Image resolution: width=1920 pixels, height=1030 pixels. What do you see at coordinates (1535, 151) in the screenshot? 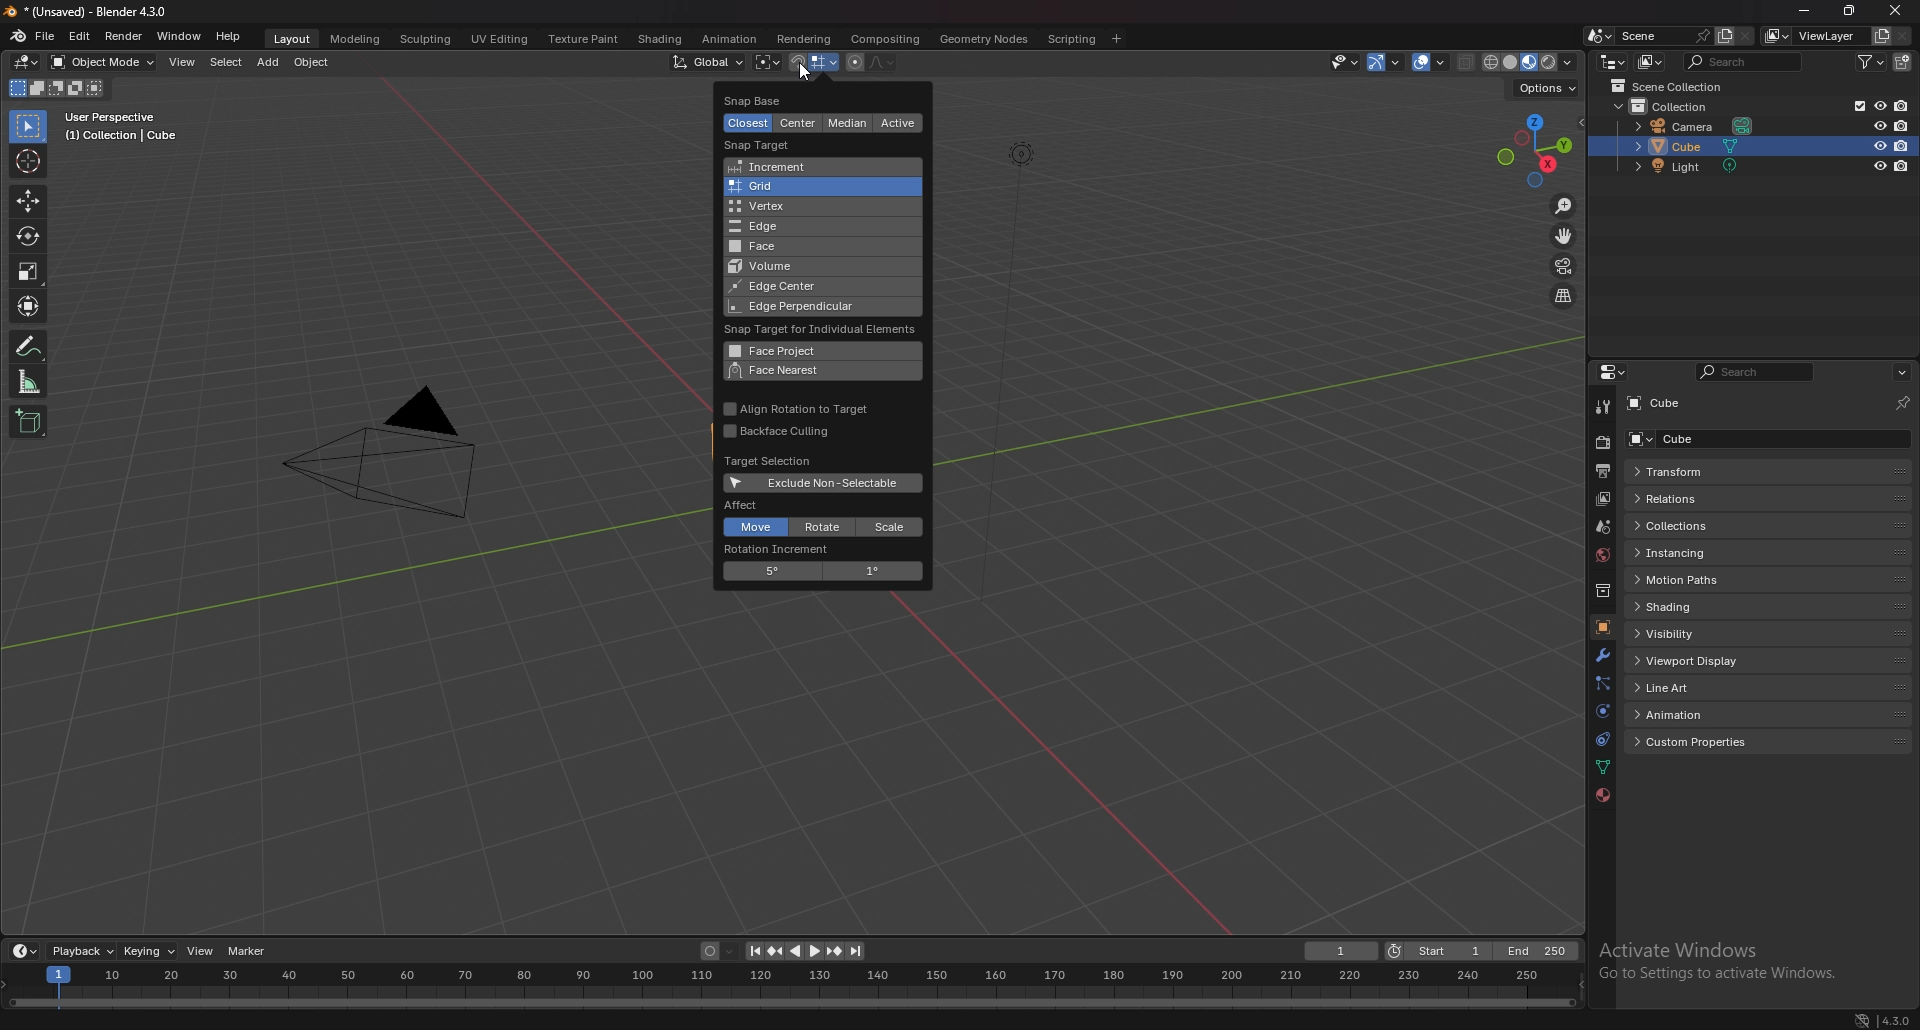
I see `preset viewpoint` at bounding box center [1535, 151].